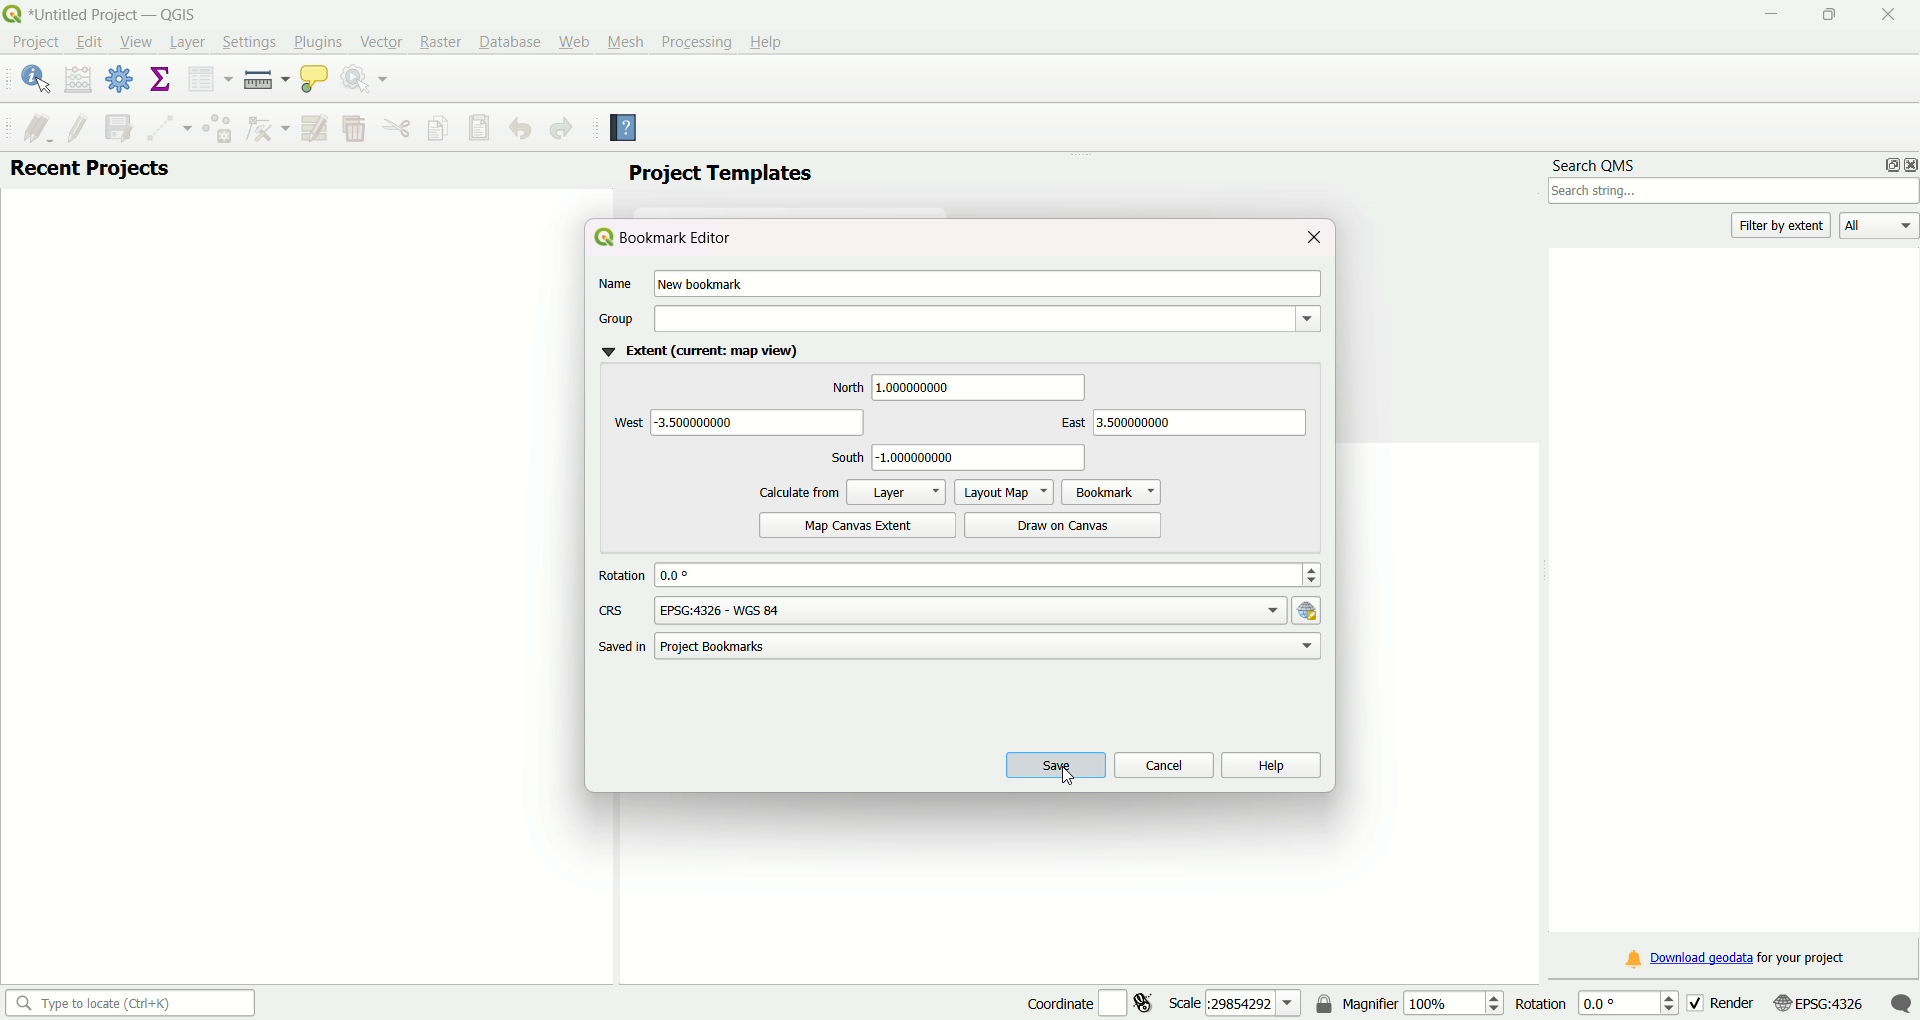 Image resolution: width=1920 pixels, height=1020 pixels. Describe the element at coordinates (379, 41) in the screenshot. I see `Vector` at that location.